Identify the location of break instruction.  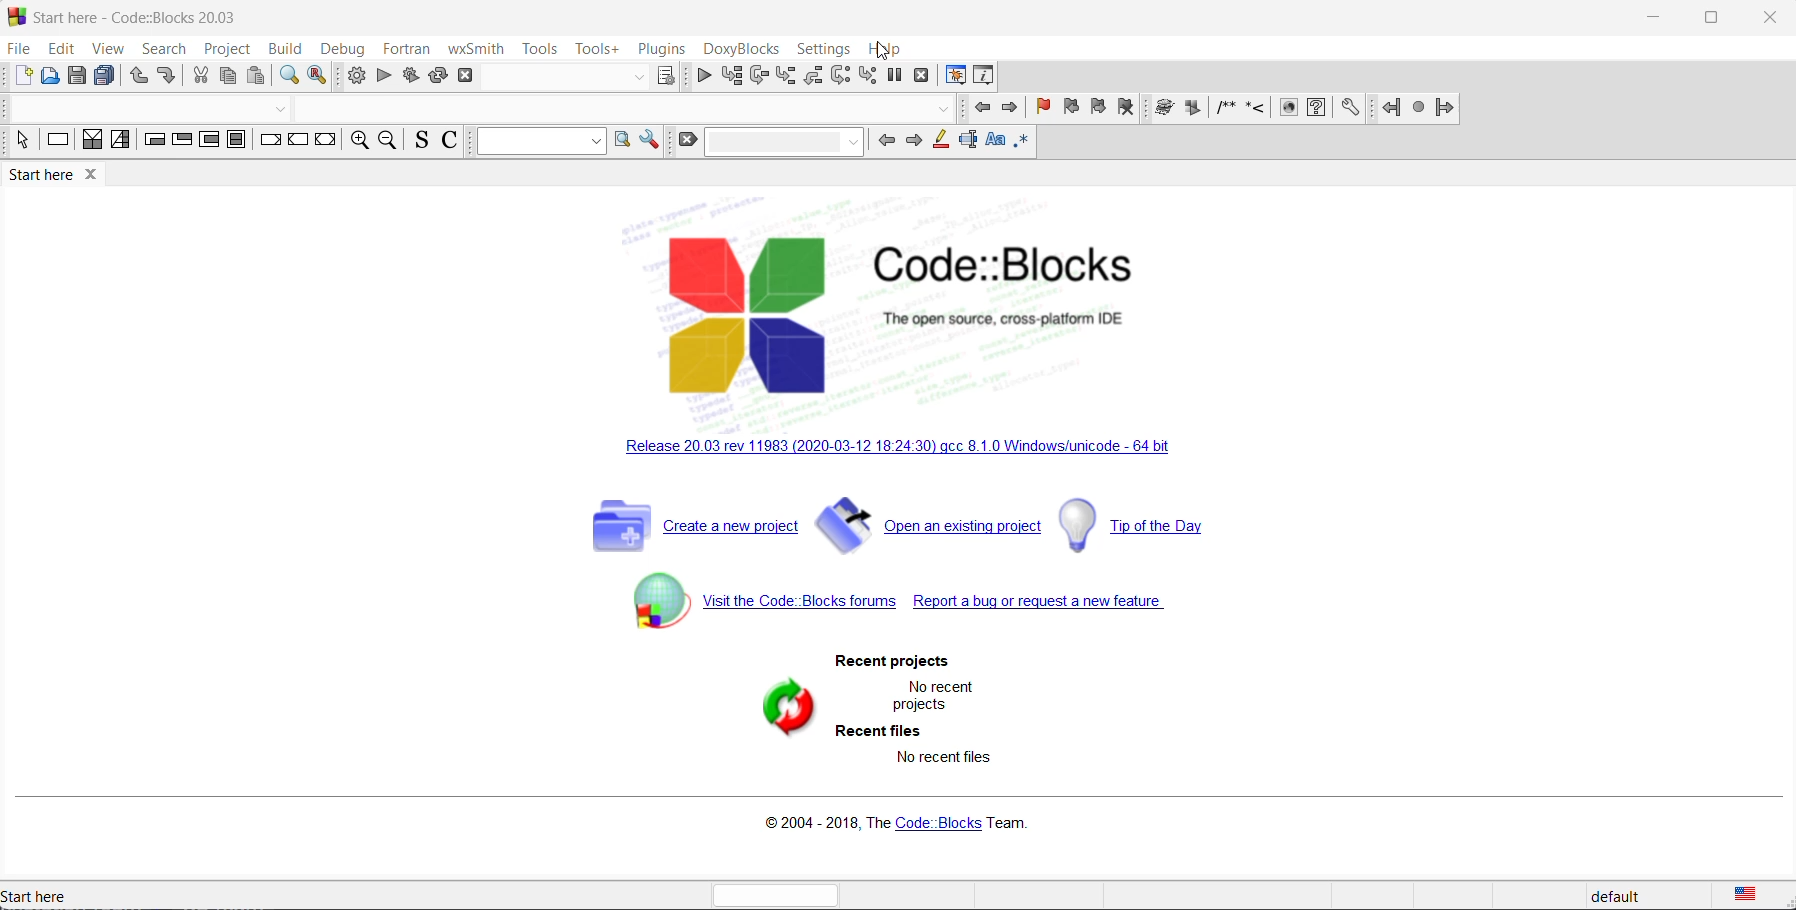
(268, 142).